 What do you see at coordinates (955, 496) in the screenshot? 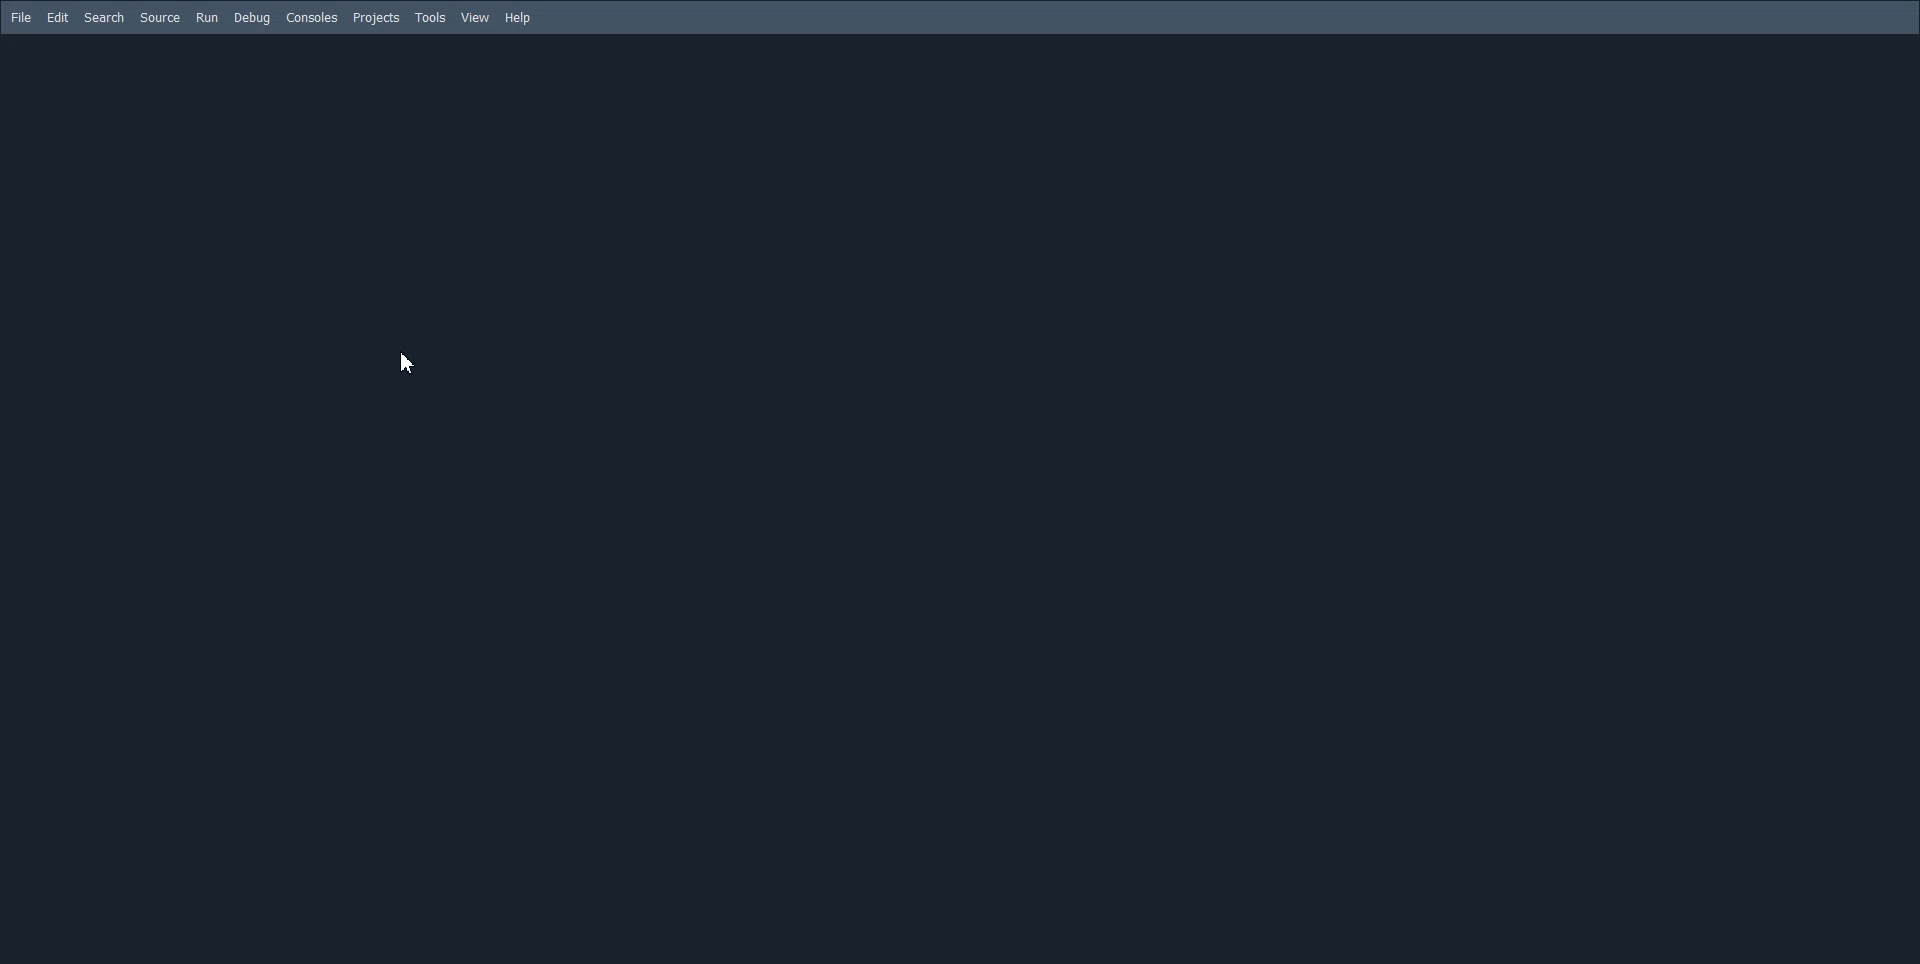
I see `Default Start Pane` at bounding box center [955, 496].